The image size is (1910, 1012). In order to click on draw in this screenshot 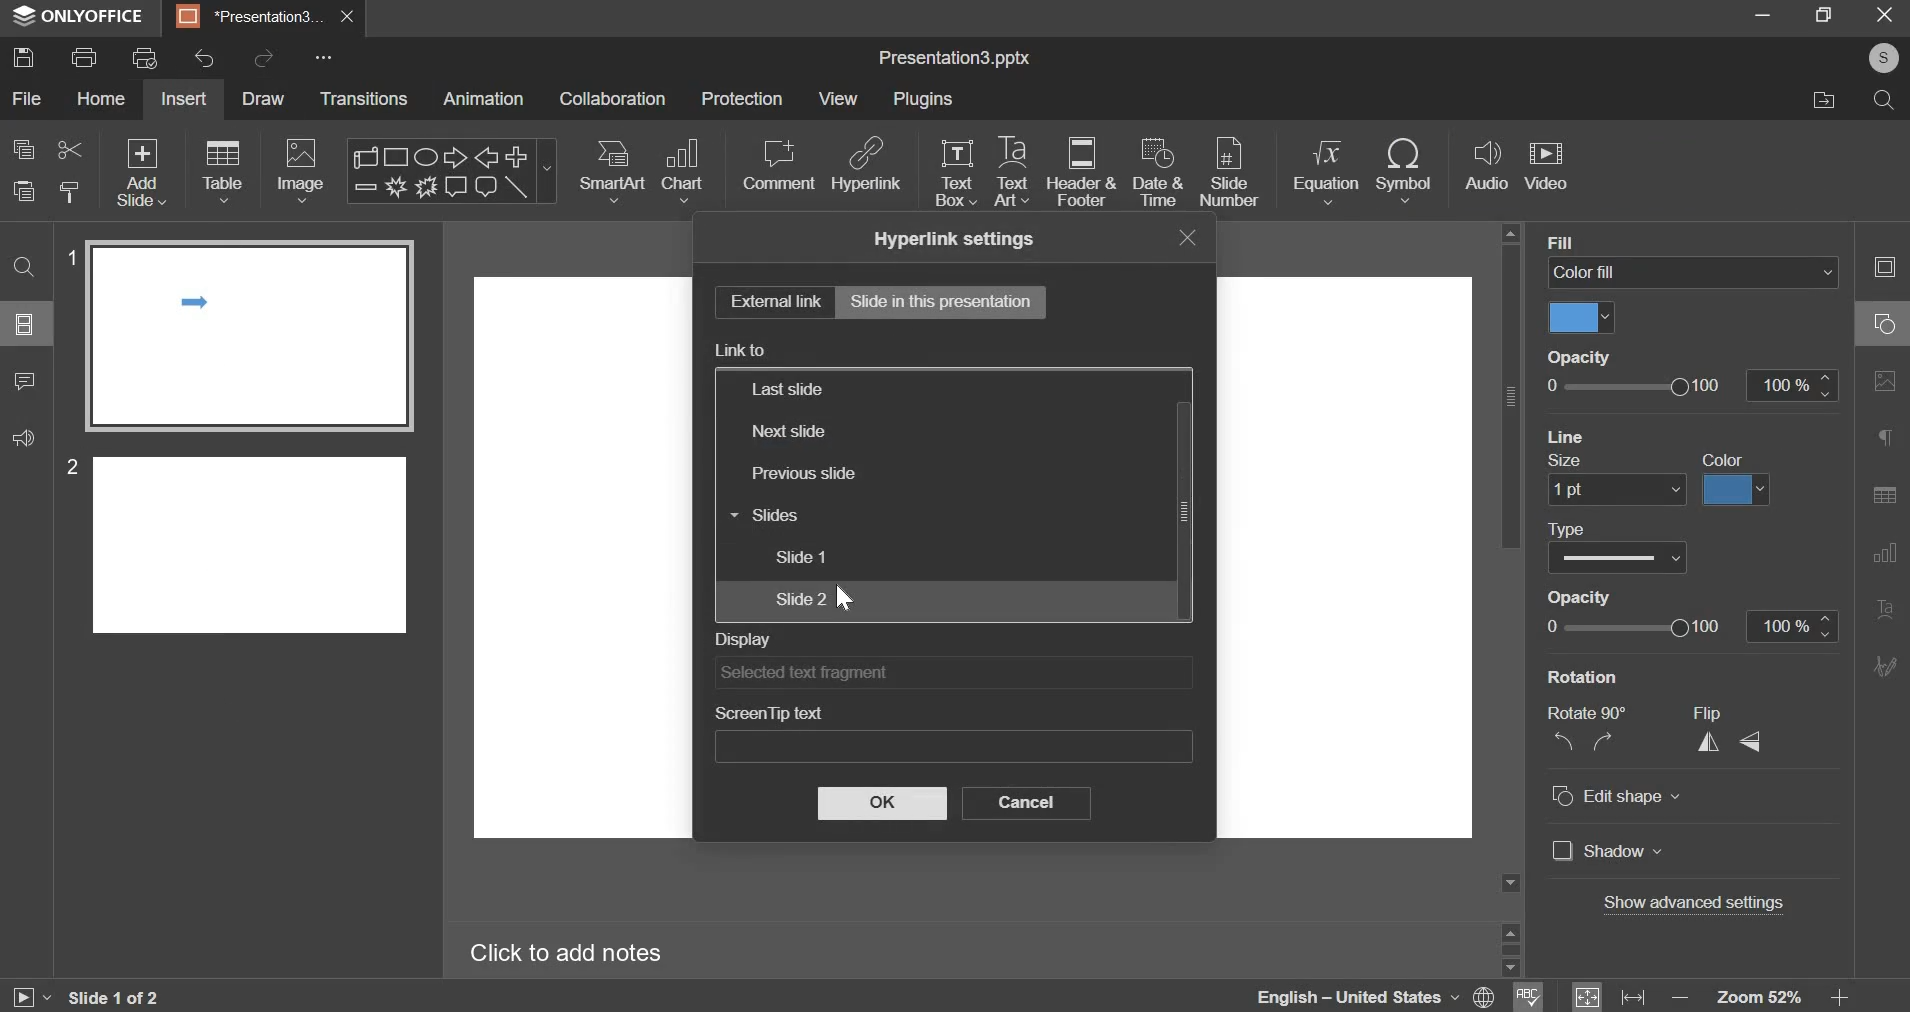, I will do `click(268, 101)`.